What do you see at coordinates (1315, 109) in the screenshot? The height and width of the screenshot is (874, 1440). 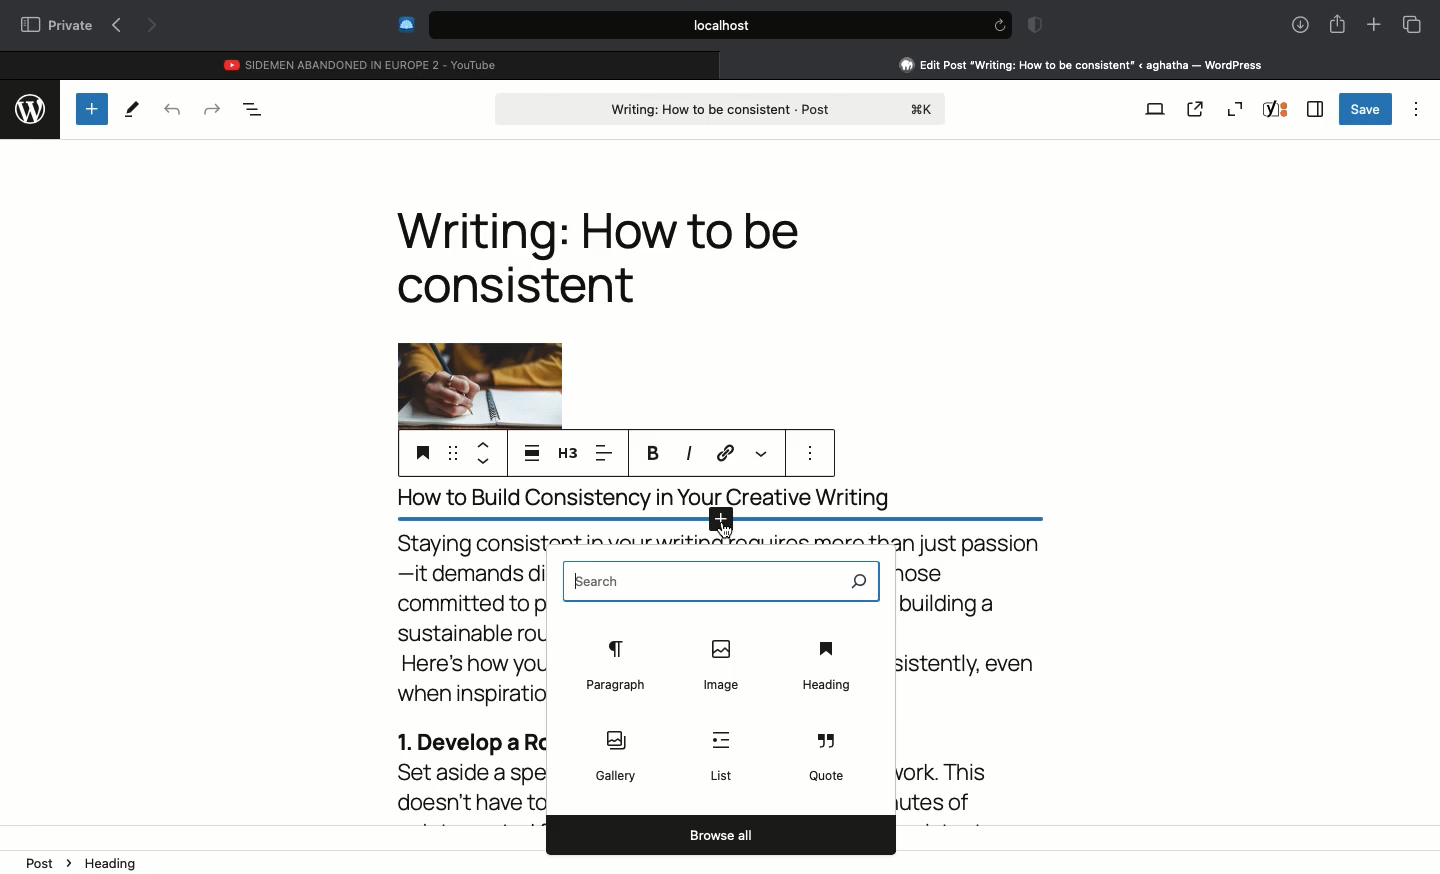 I see `Sidebar` at bounding box center [1315, 109].